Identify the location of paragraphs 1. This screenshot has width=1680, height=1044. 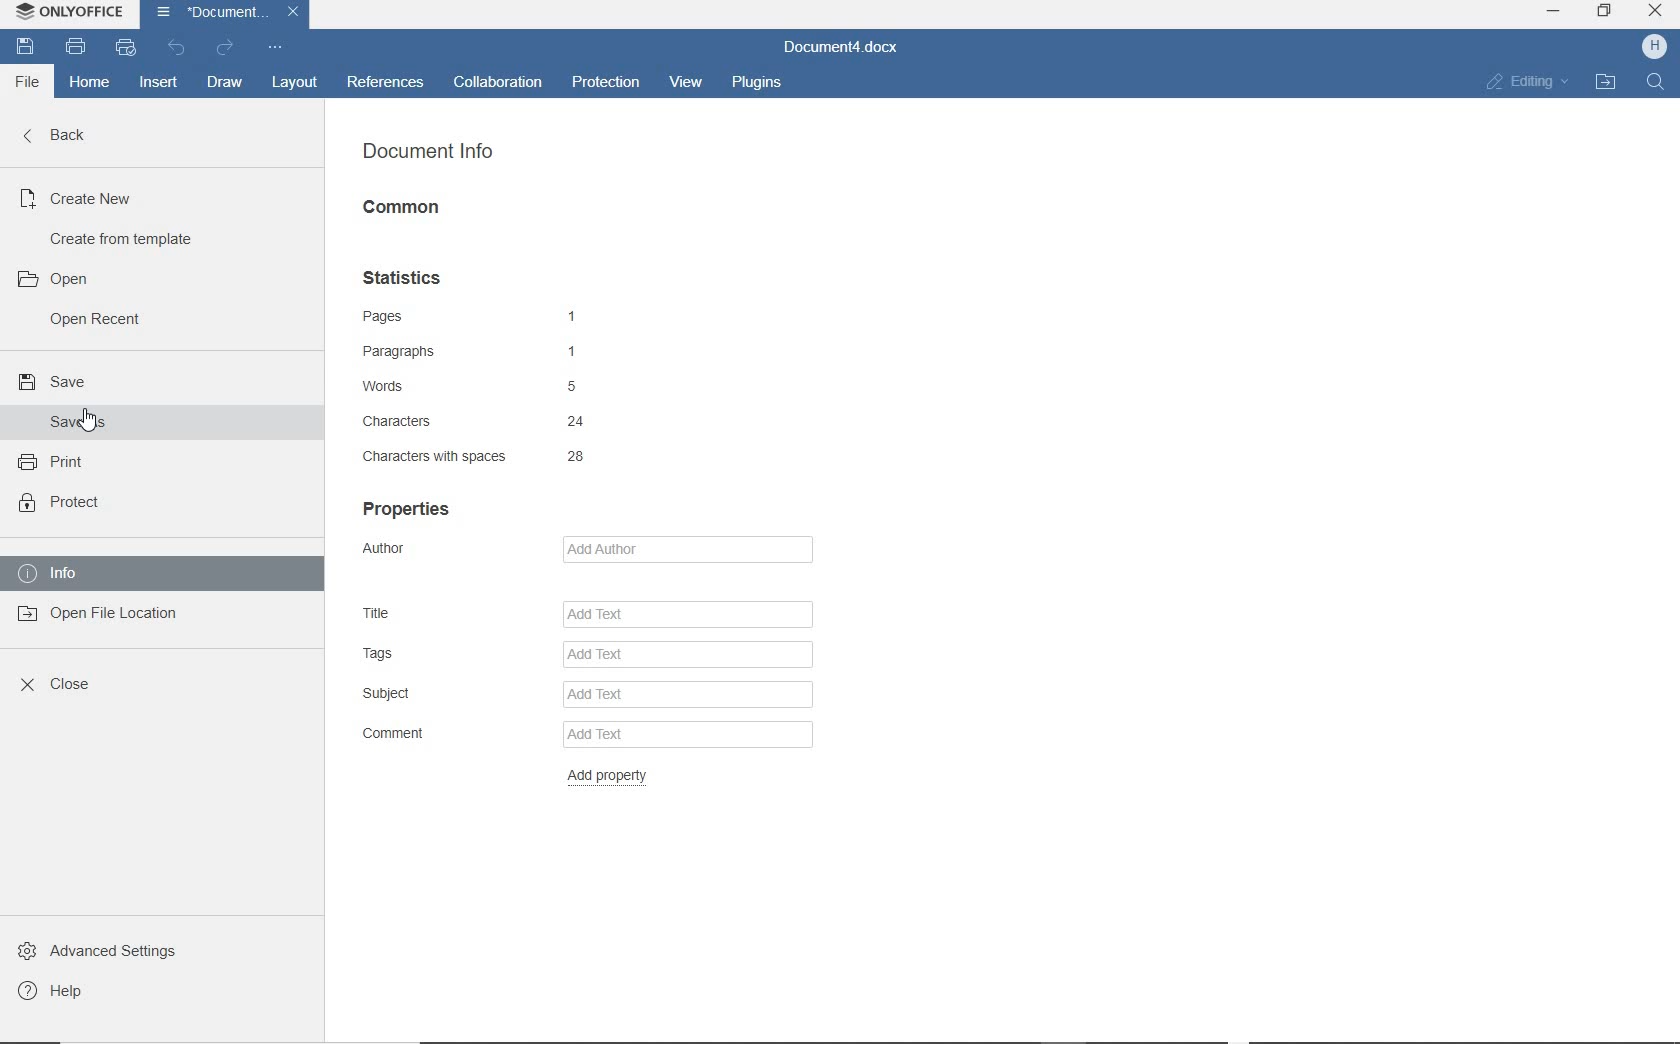
(477, 352).